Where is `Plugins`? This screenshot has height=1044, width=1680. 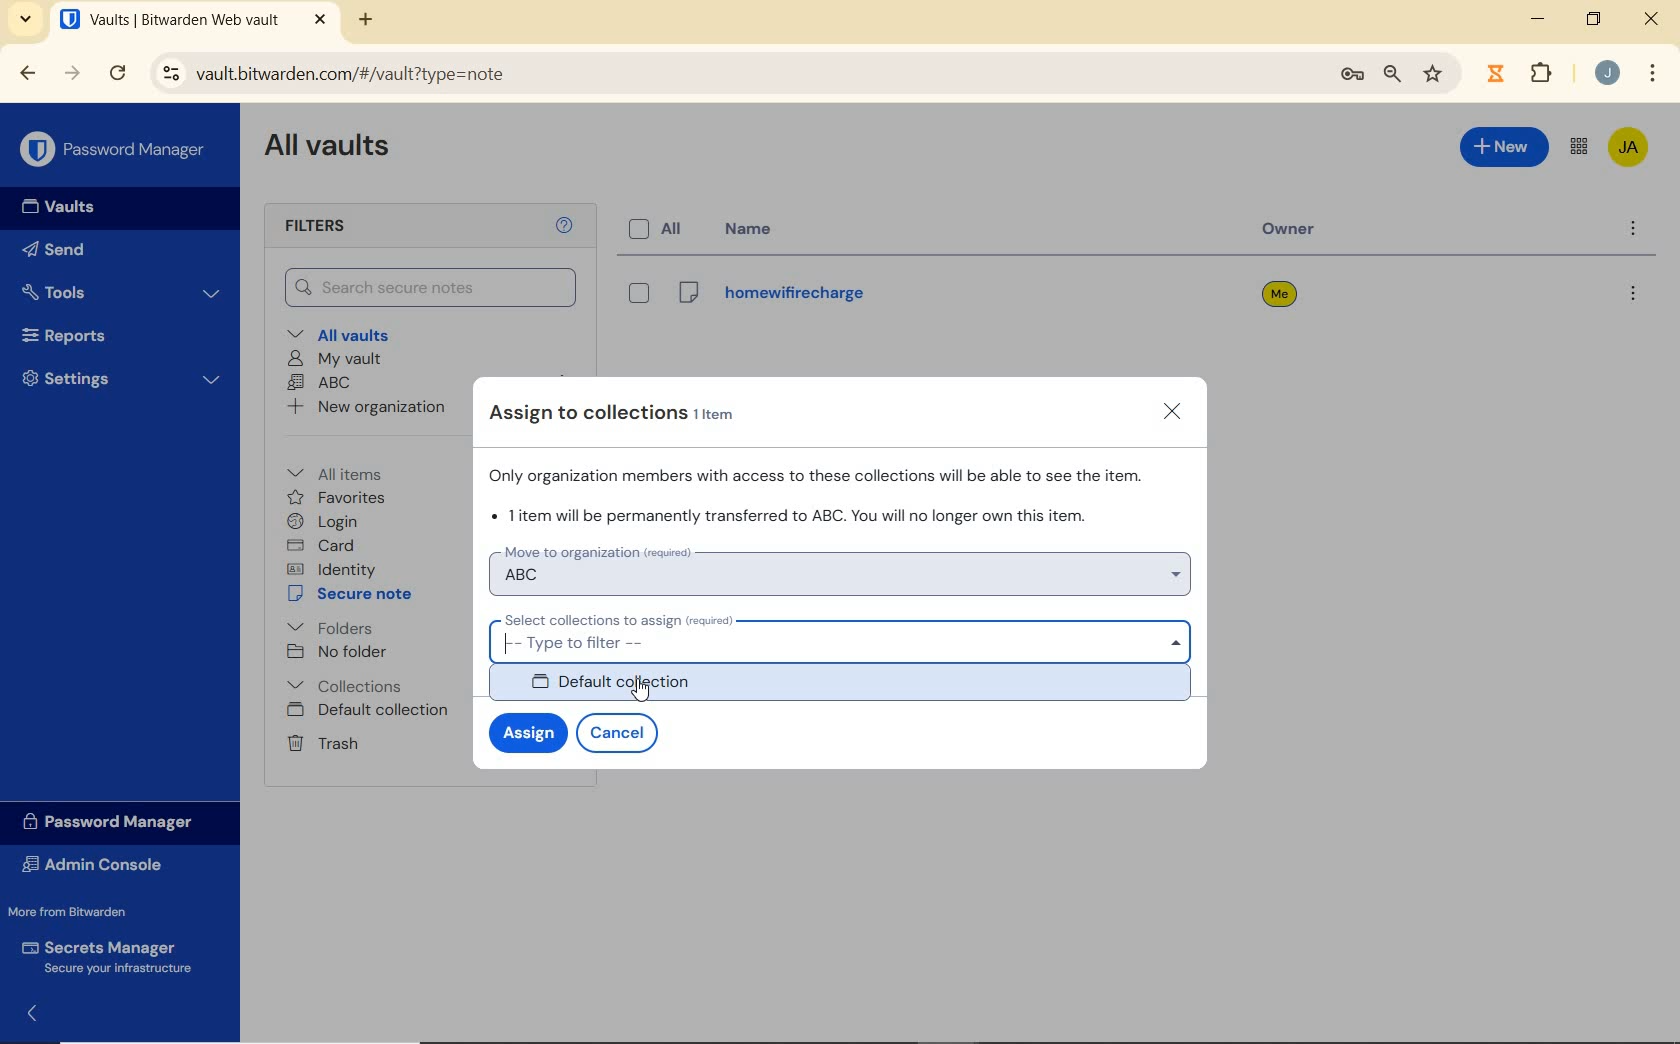 Plugins is located at coordinates (1545, 71).